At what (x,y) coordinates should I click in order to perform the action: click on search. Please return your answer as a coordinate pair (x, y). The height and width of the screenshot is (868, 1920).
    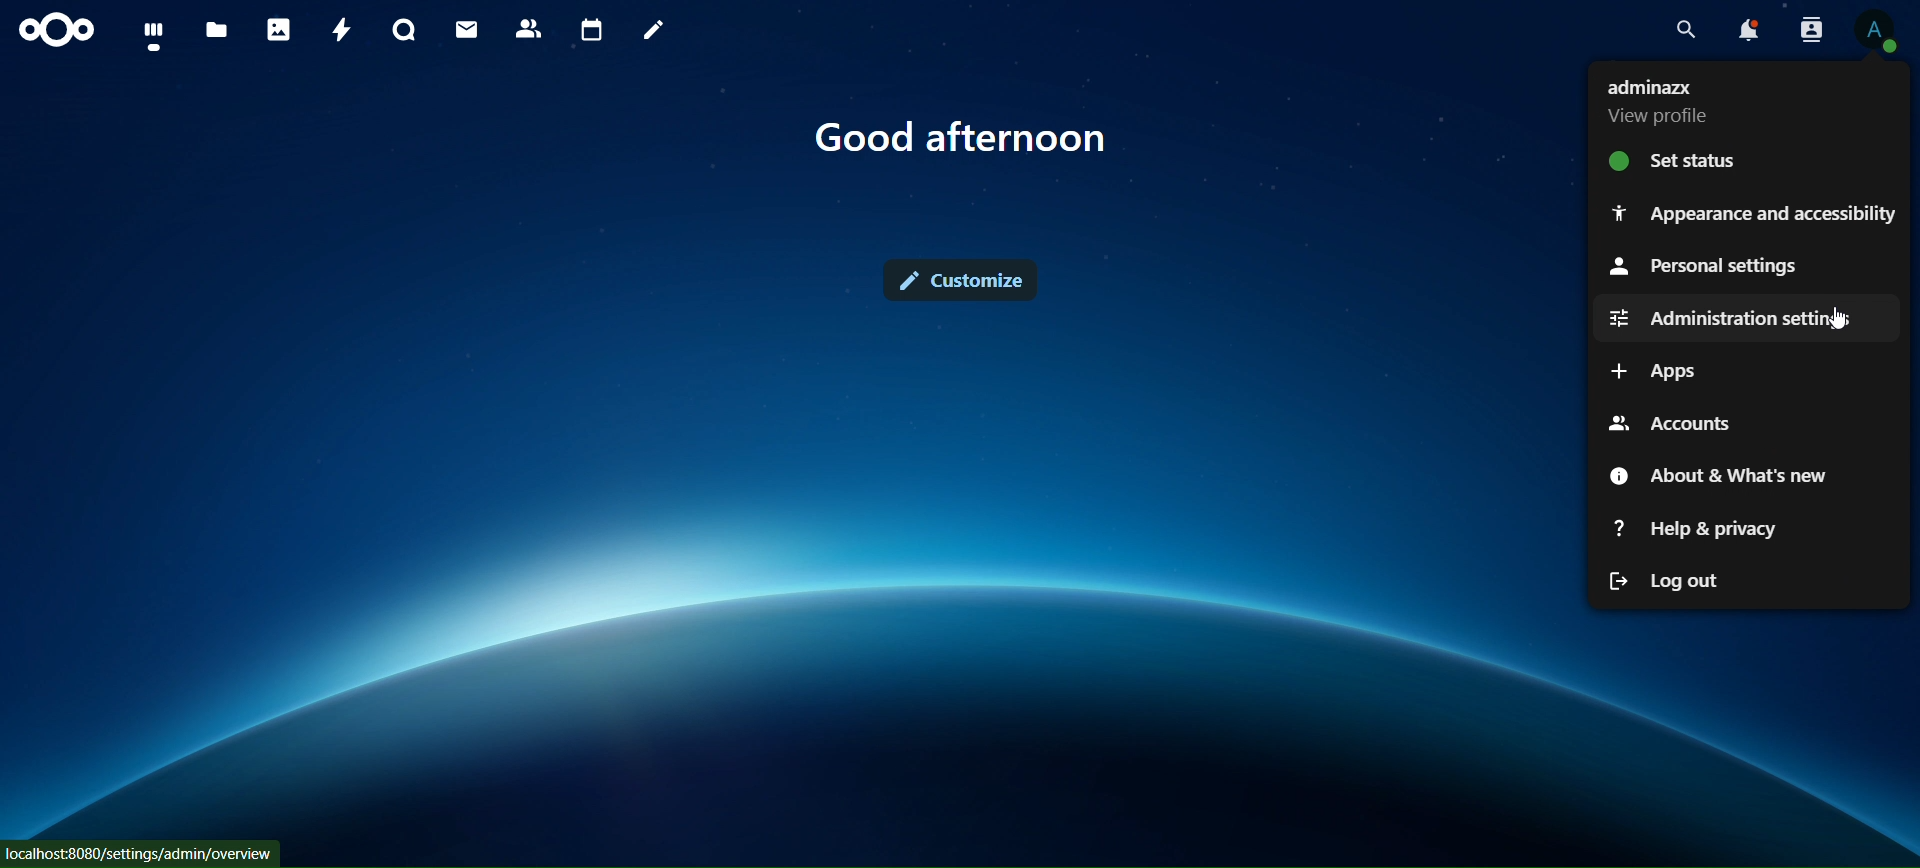
    Looking at the image, I should click on (1684, 30).